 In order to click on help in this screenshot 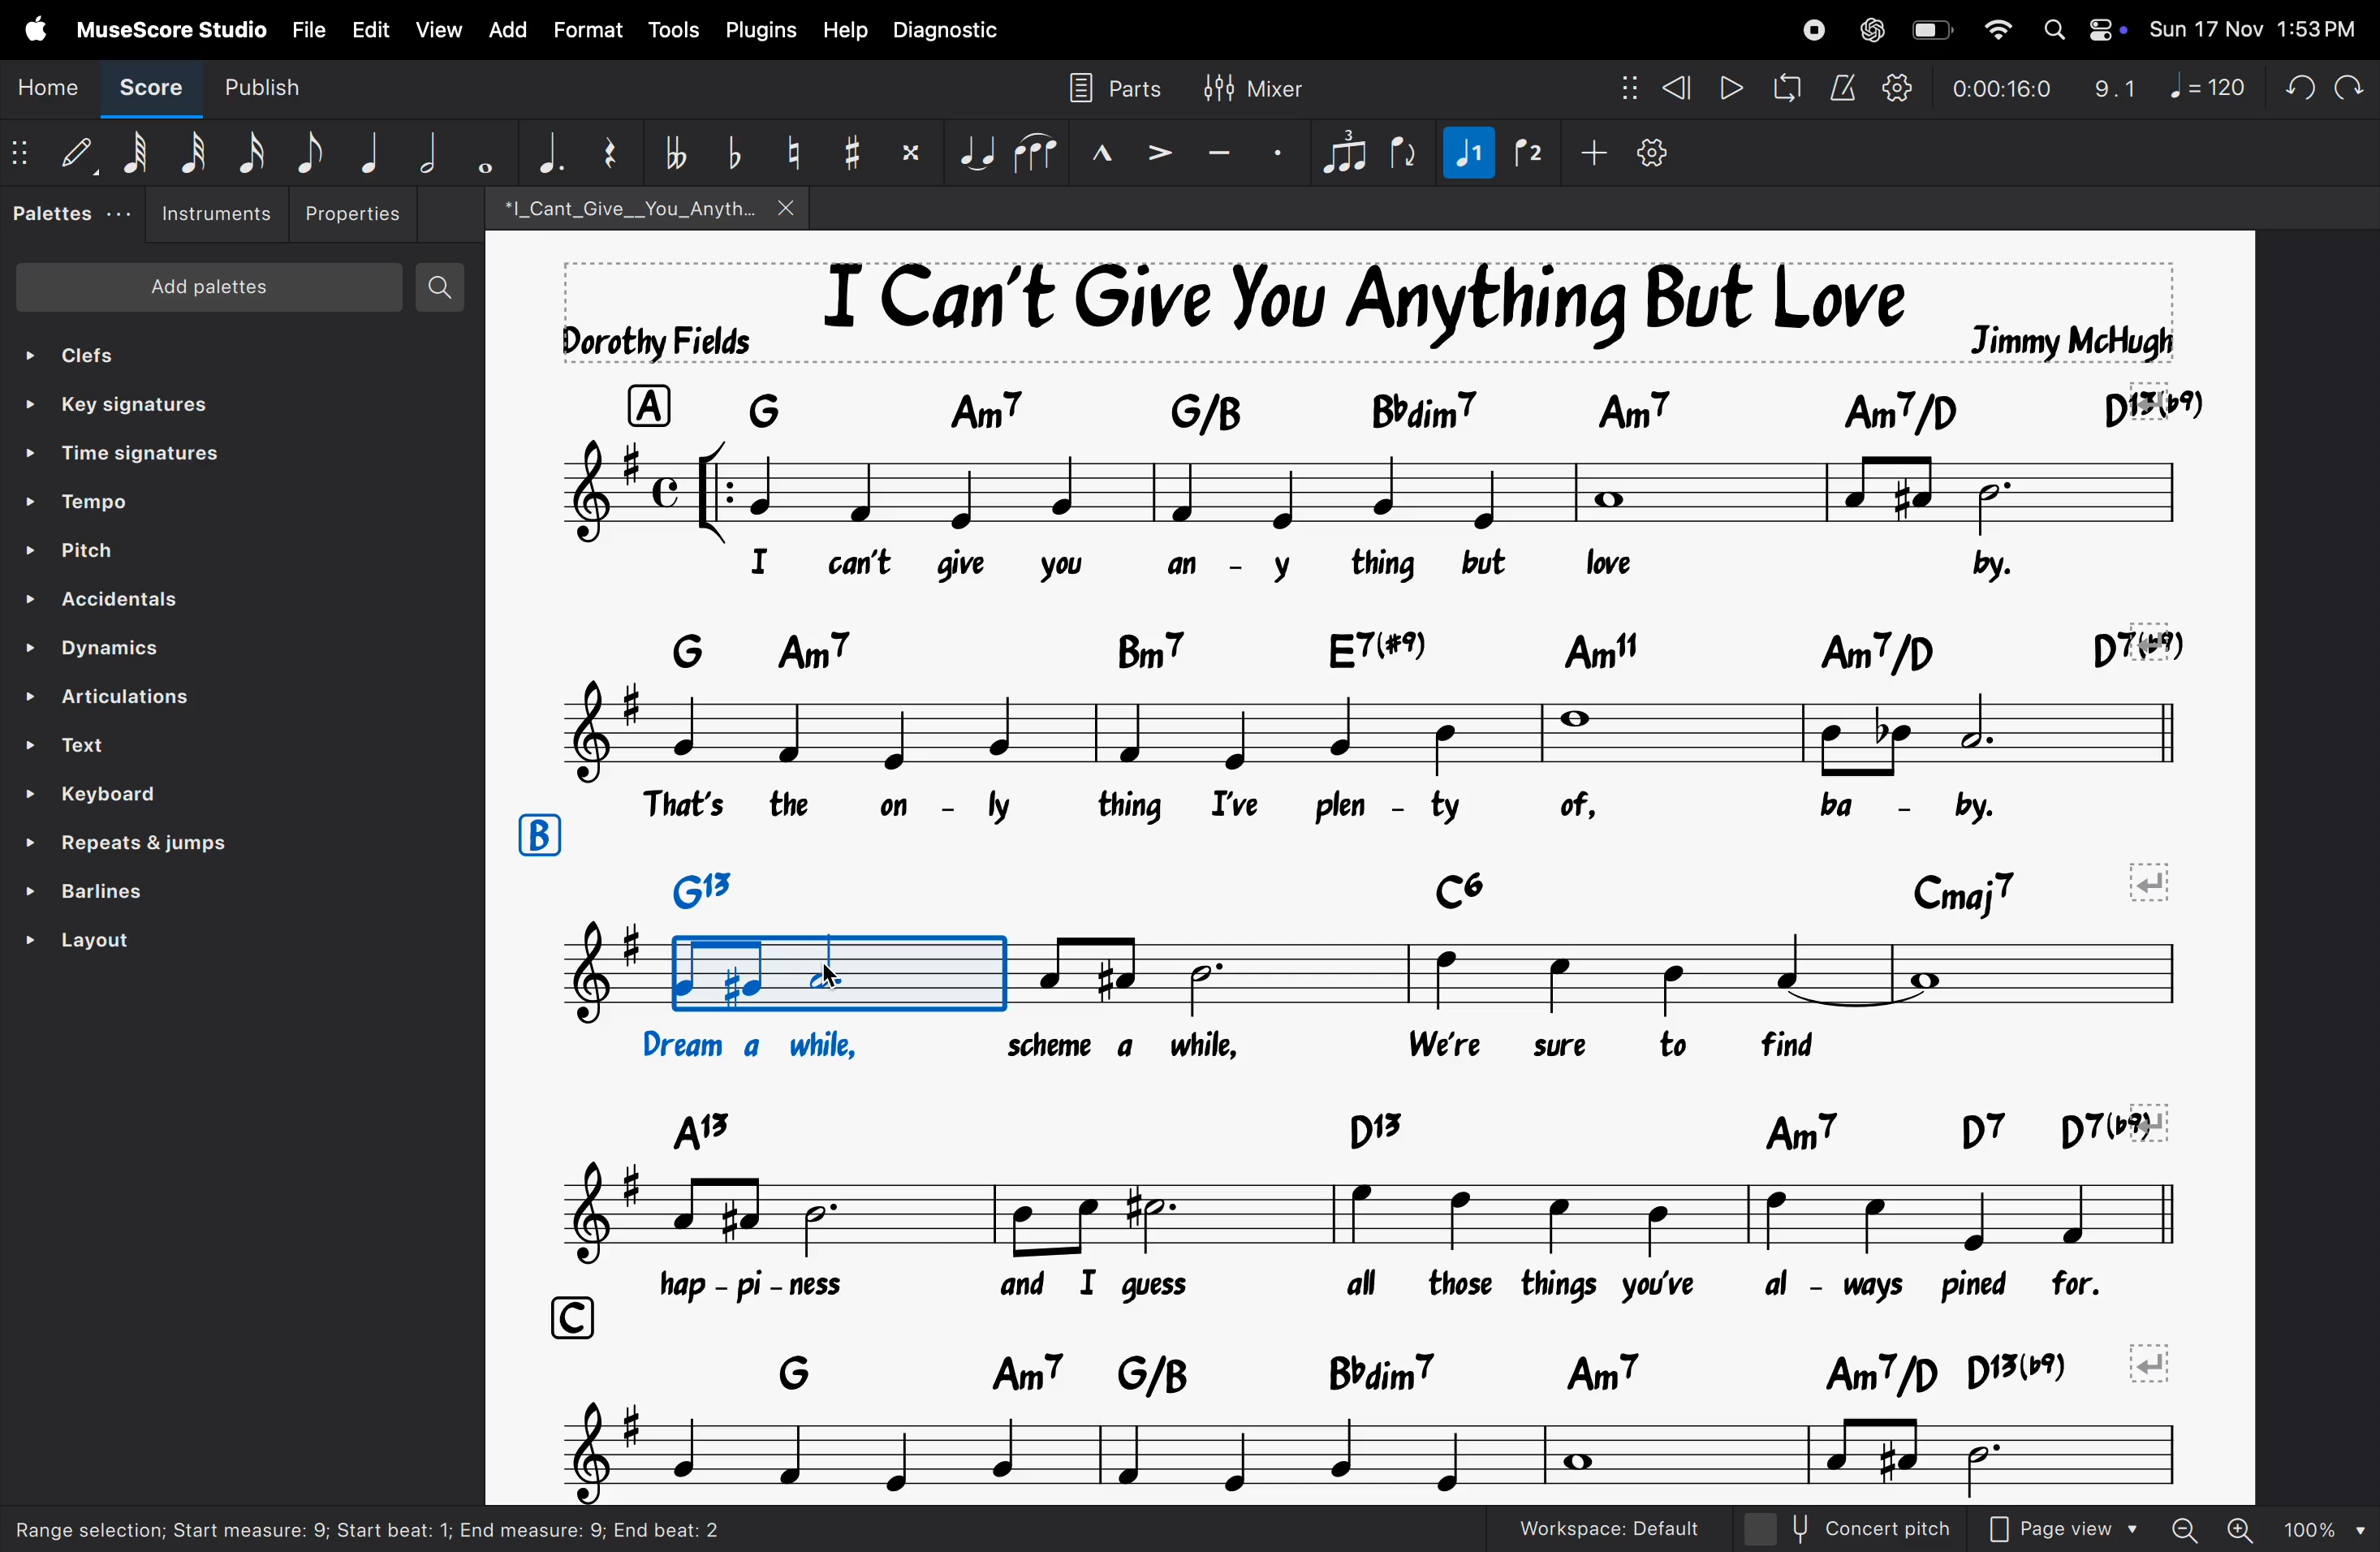, I will do `click(844, 33)`.